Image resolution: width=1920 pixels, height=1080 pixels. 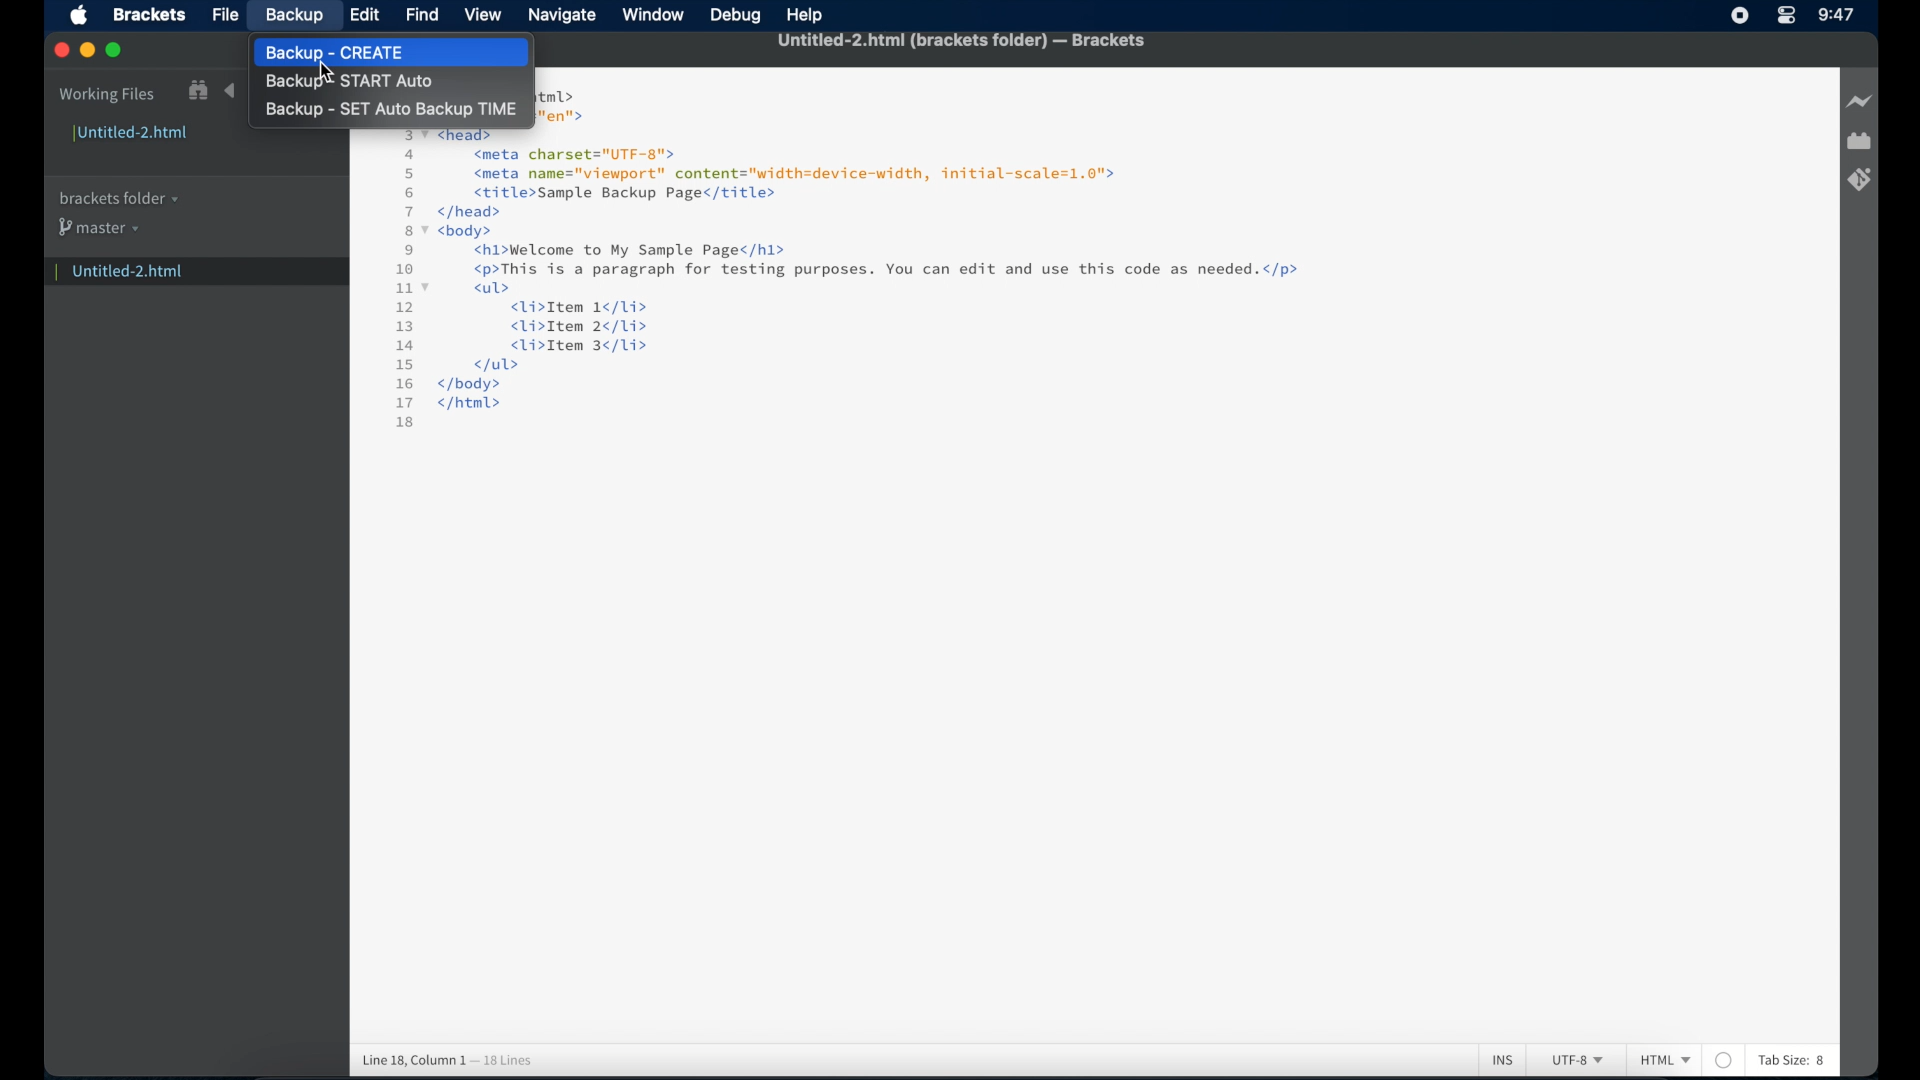 What do you see at coordinates (563, 17) in the screenshot?
I see `navigate` at bounding box center [563, 17].